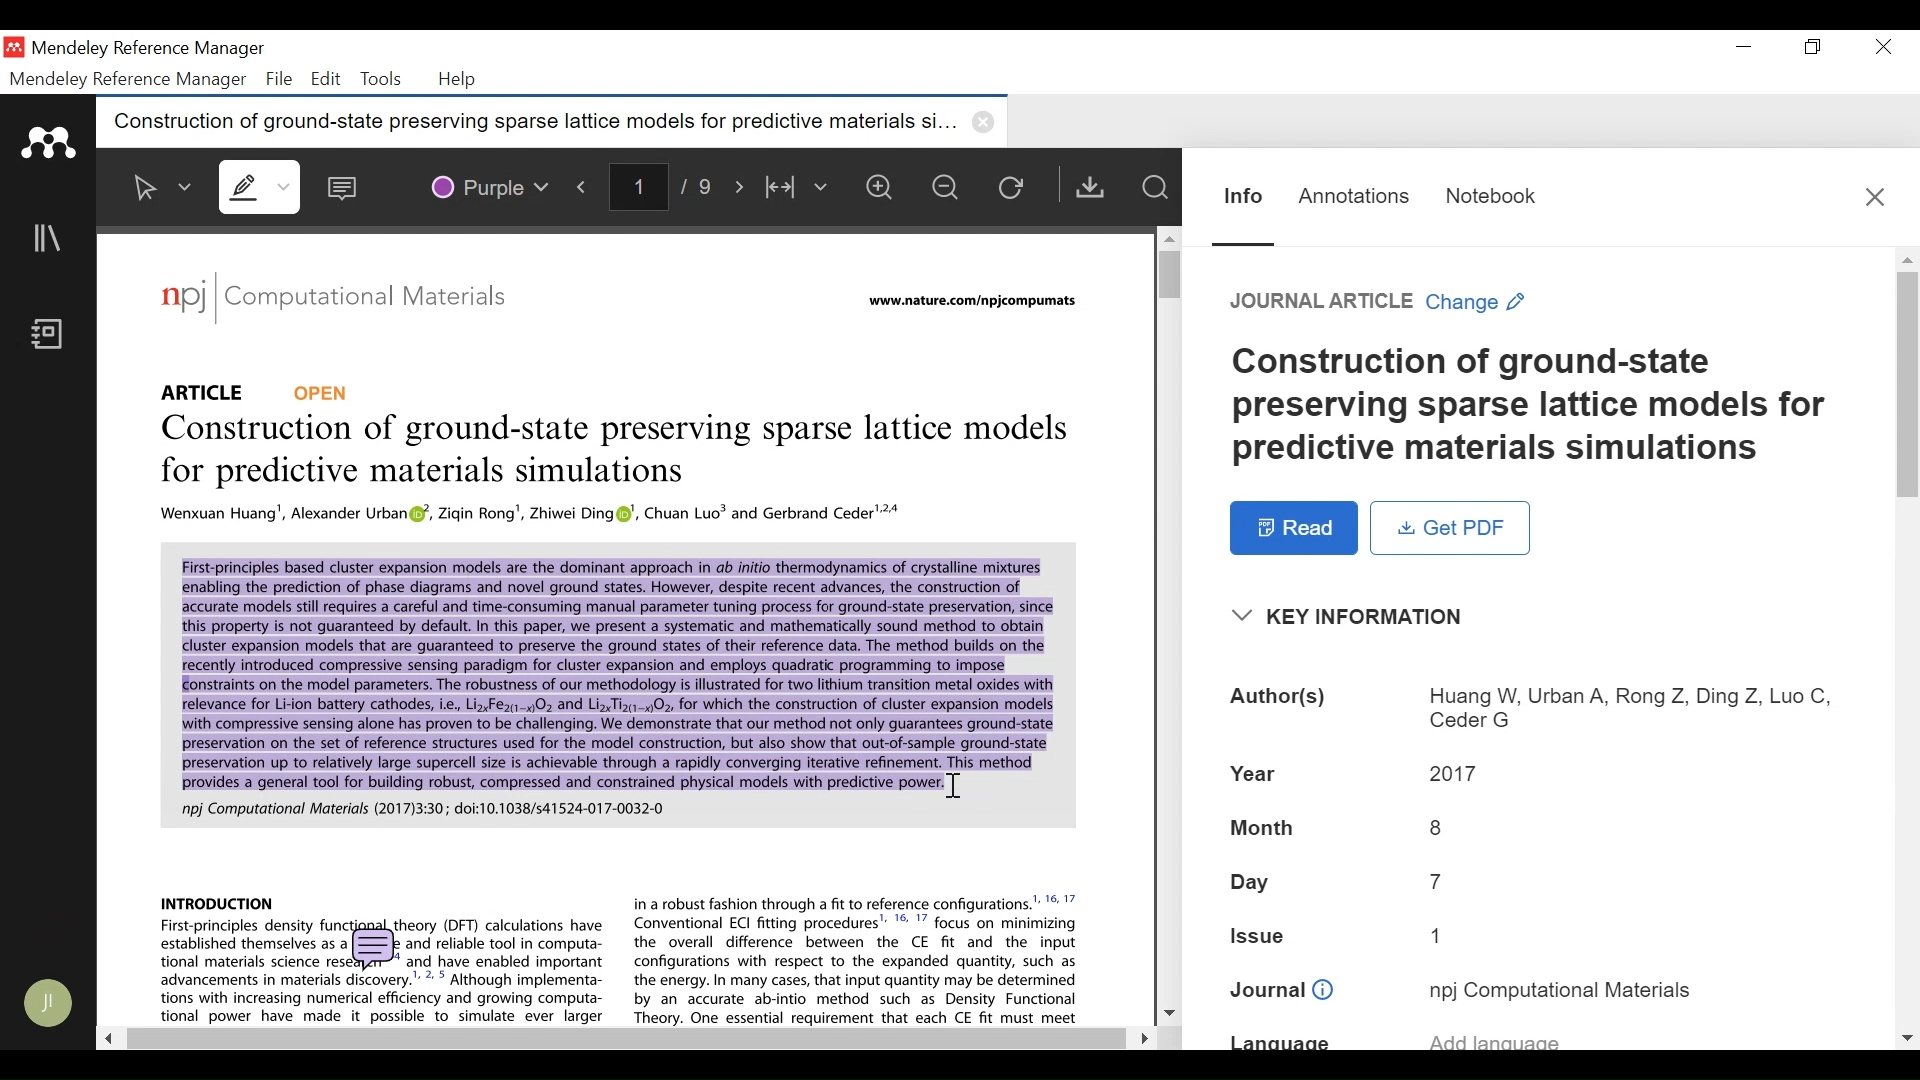  I want to click on Mendeley Reference Manager, so click(147, 51).